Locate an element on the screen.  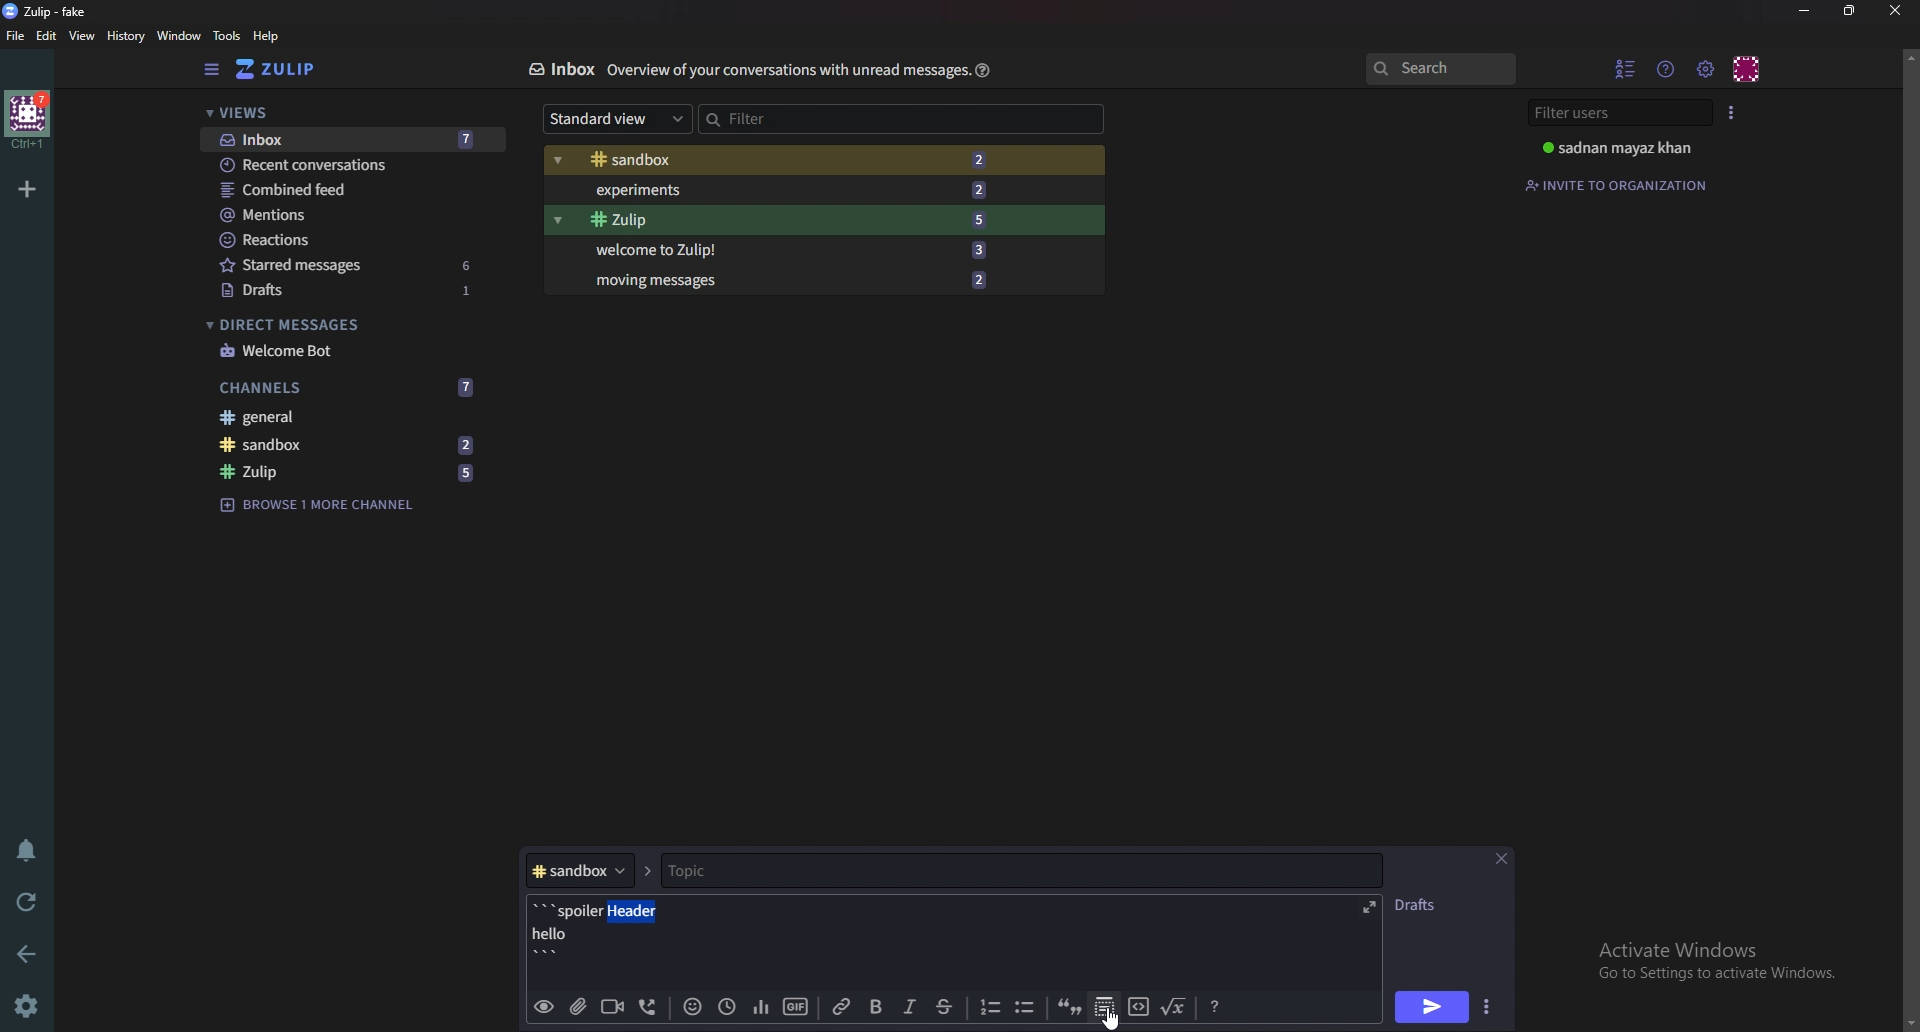
Bold is located at coordinates (875, 1009).